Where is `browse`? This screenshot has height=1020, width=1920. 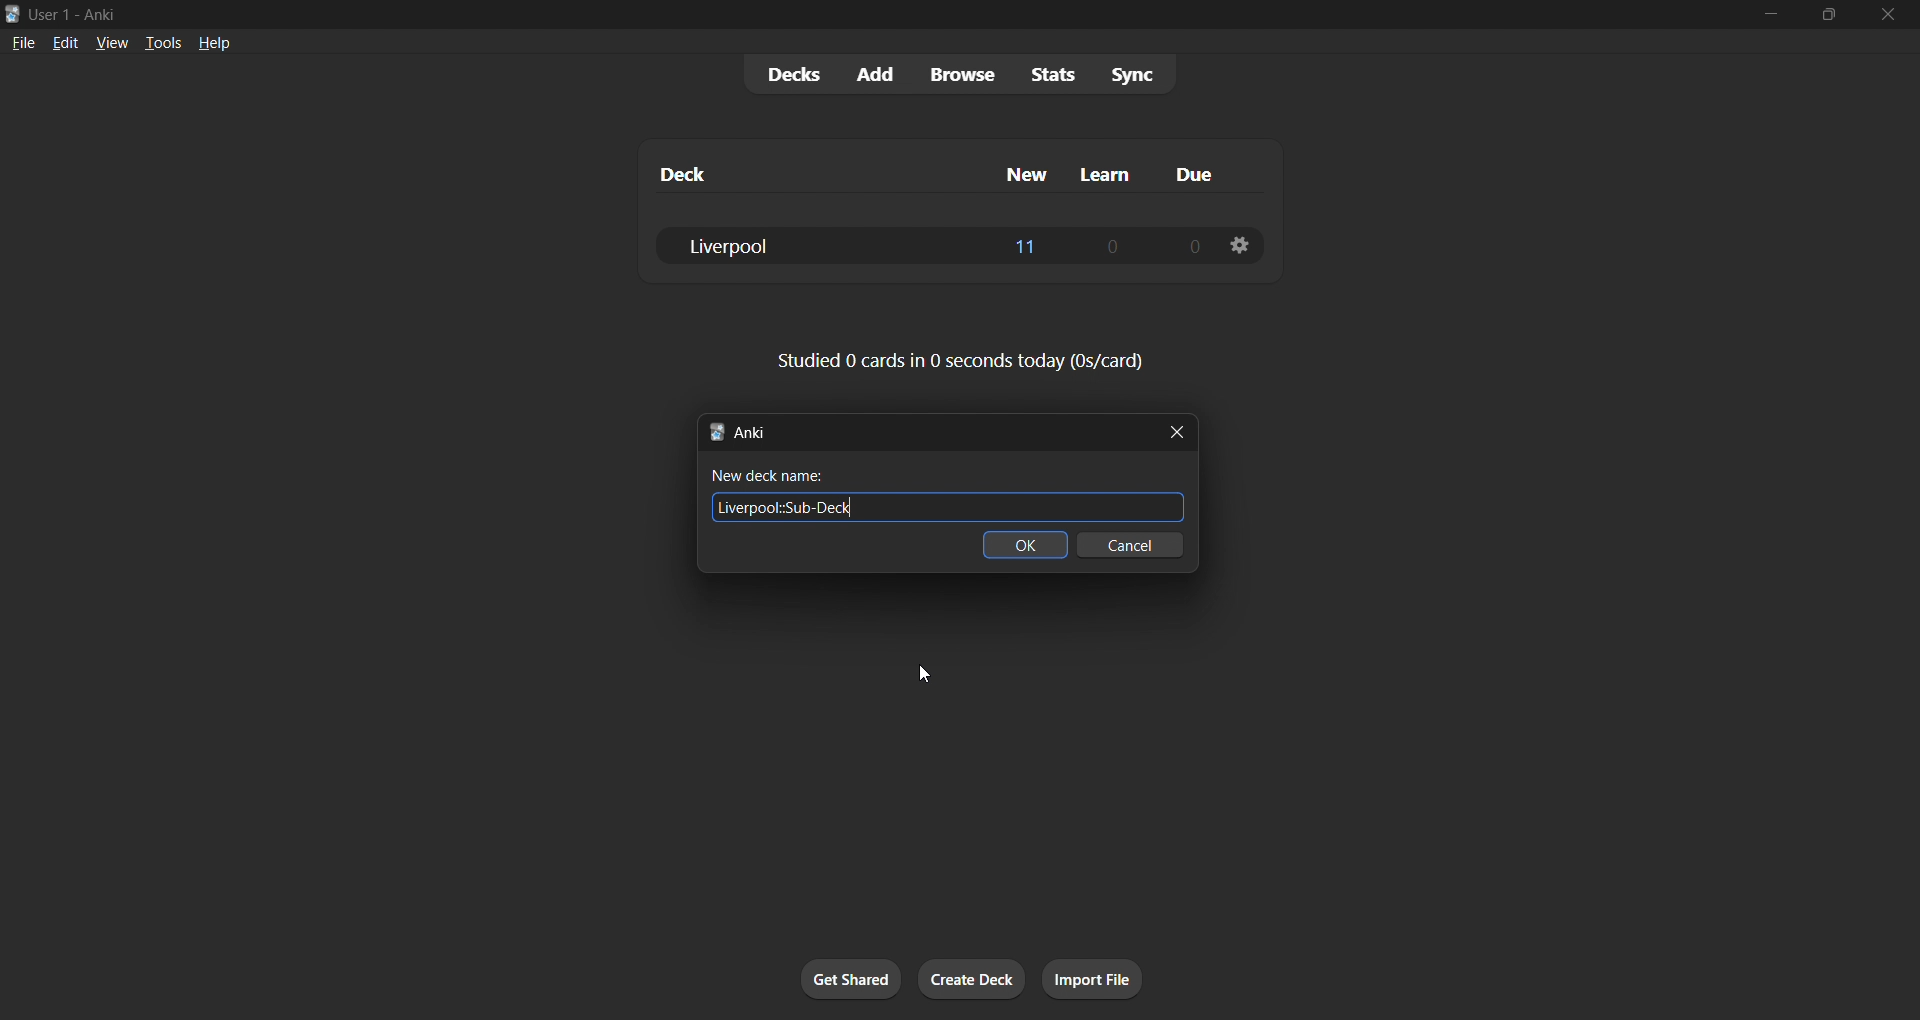
browse is located at coordinates (958, 71).